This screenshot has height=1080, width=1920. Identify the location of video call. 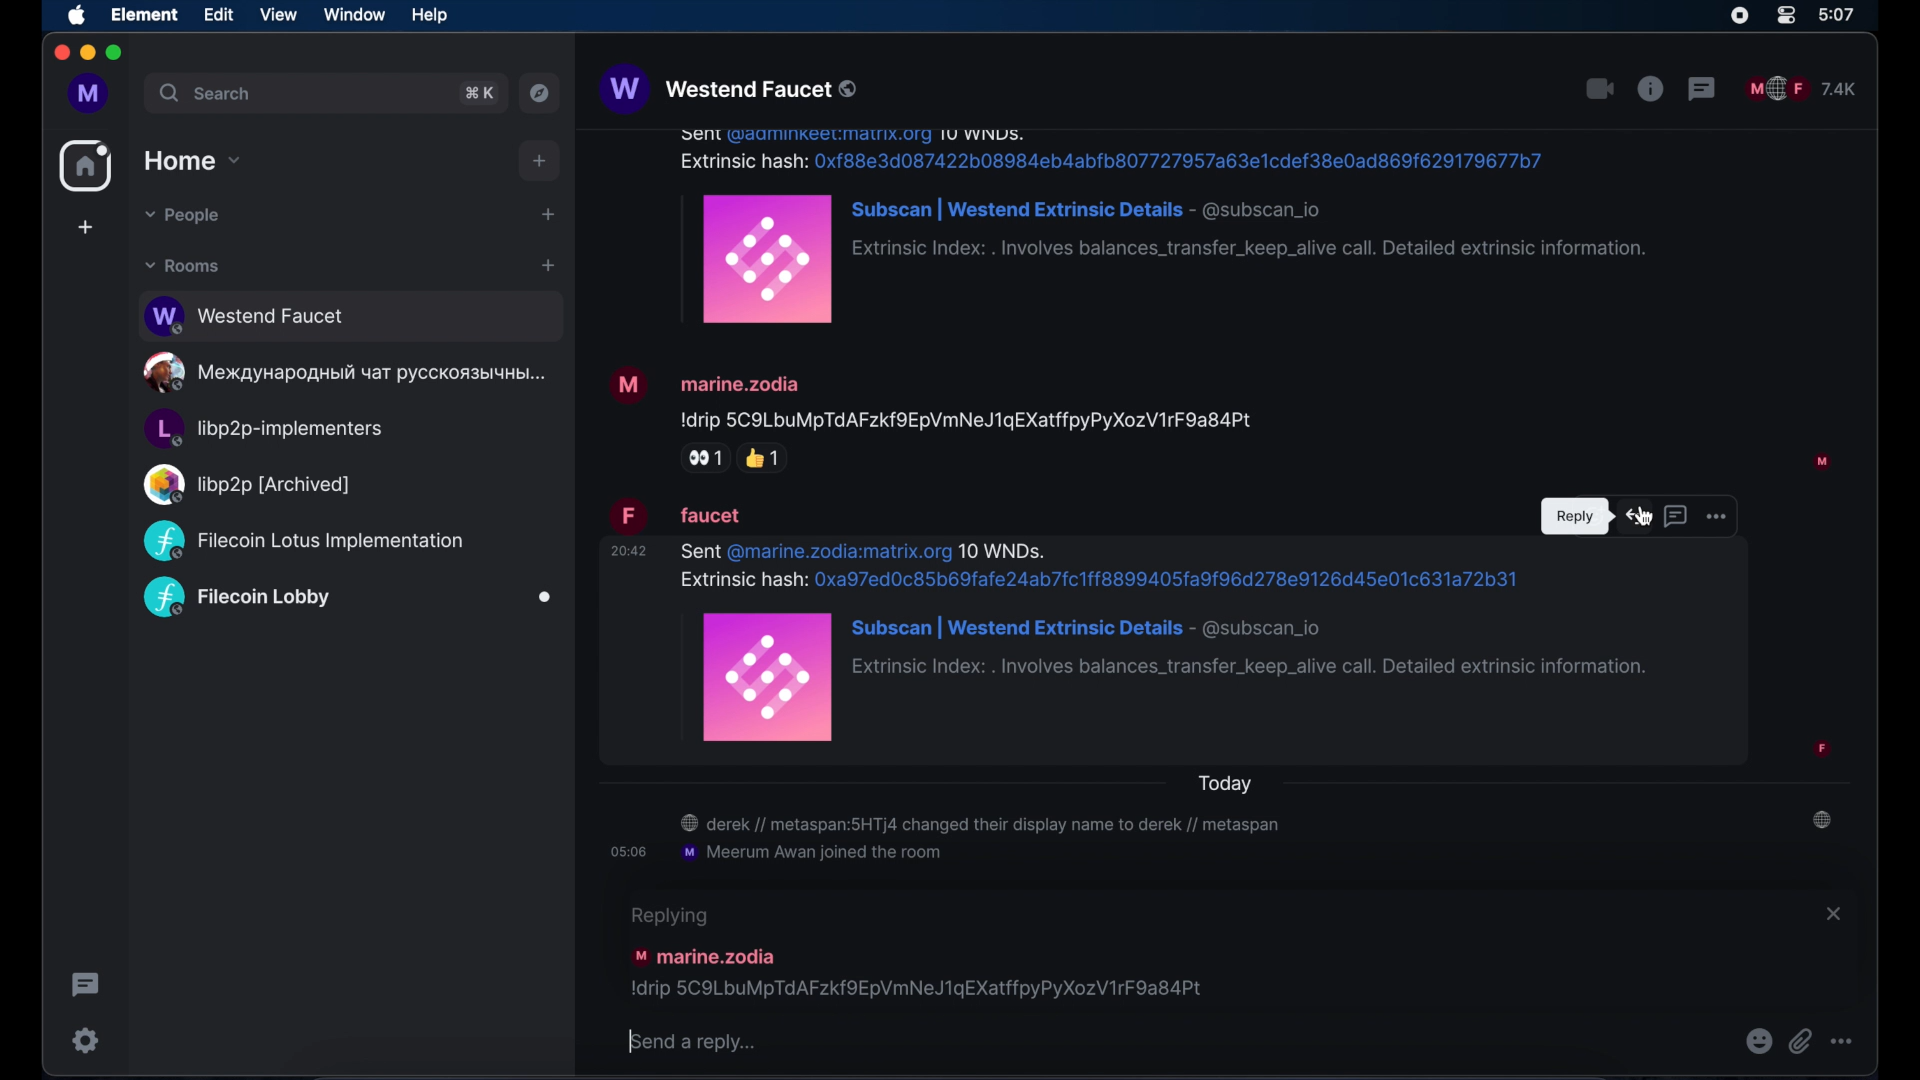
(1599, 89).